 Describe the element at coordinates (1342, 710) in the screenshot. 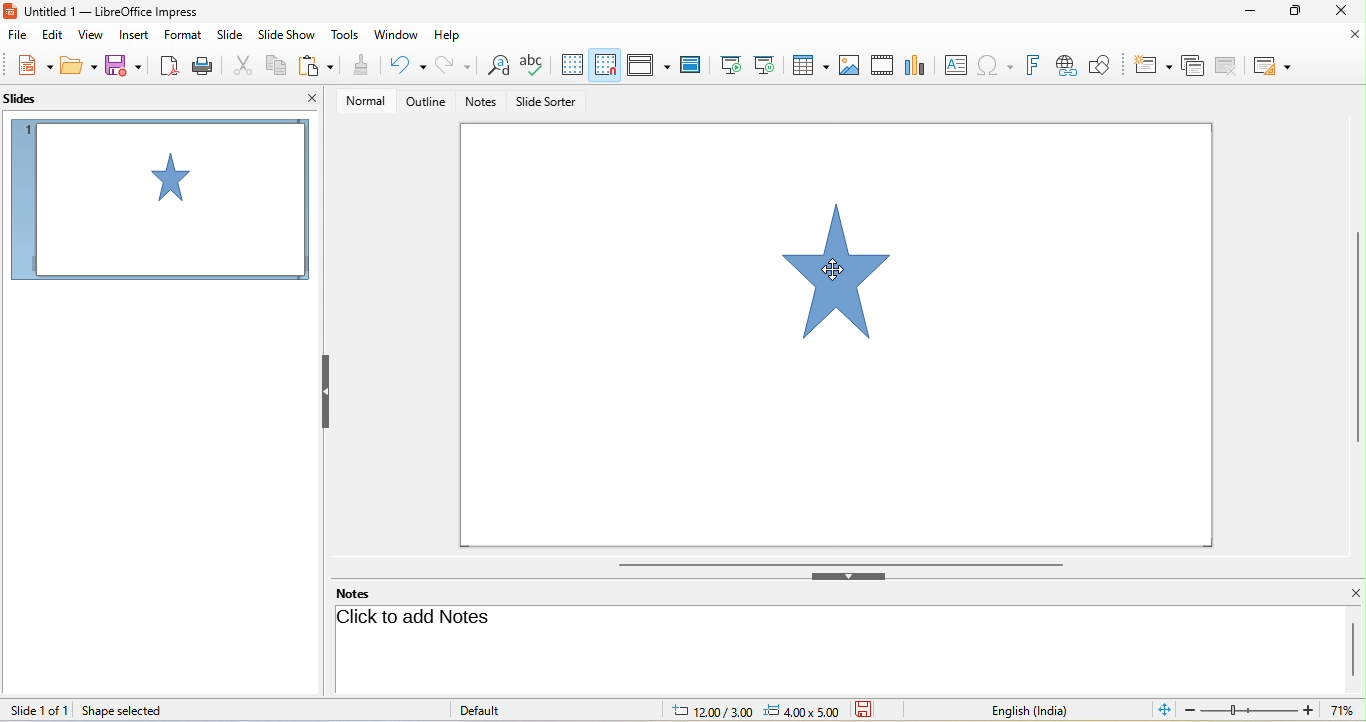

I see `current zoom` at that location.